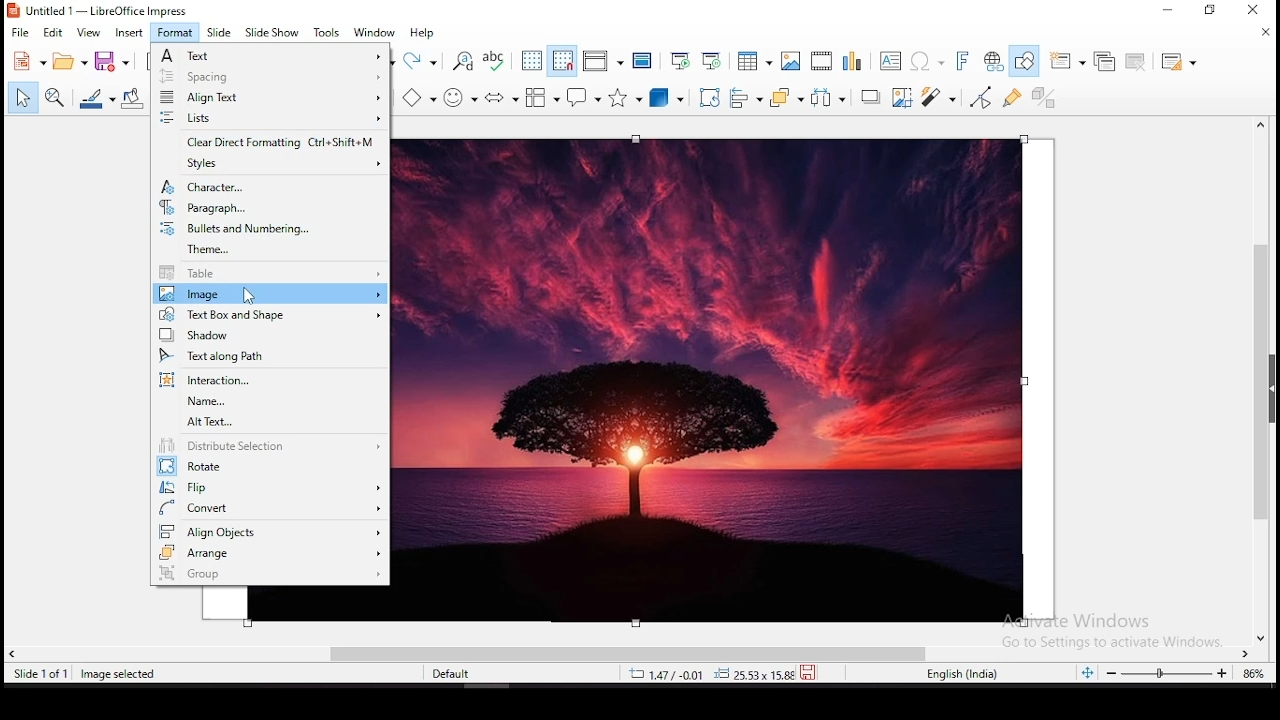 The image size is (1280, 720). Describe the element at coordinates (712, 59) in the screenshot. I see `start from current slide` at that location.